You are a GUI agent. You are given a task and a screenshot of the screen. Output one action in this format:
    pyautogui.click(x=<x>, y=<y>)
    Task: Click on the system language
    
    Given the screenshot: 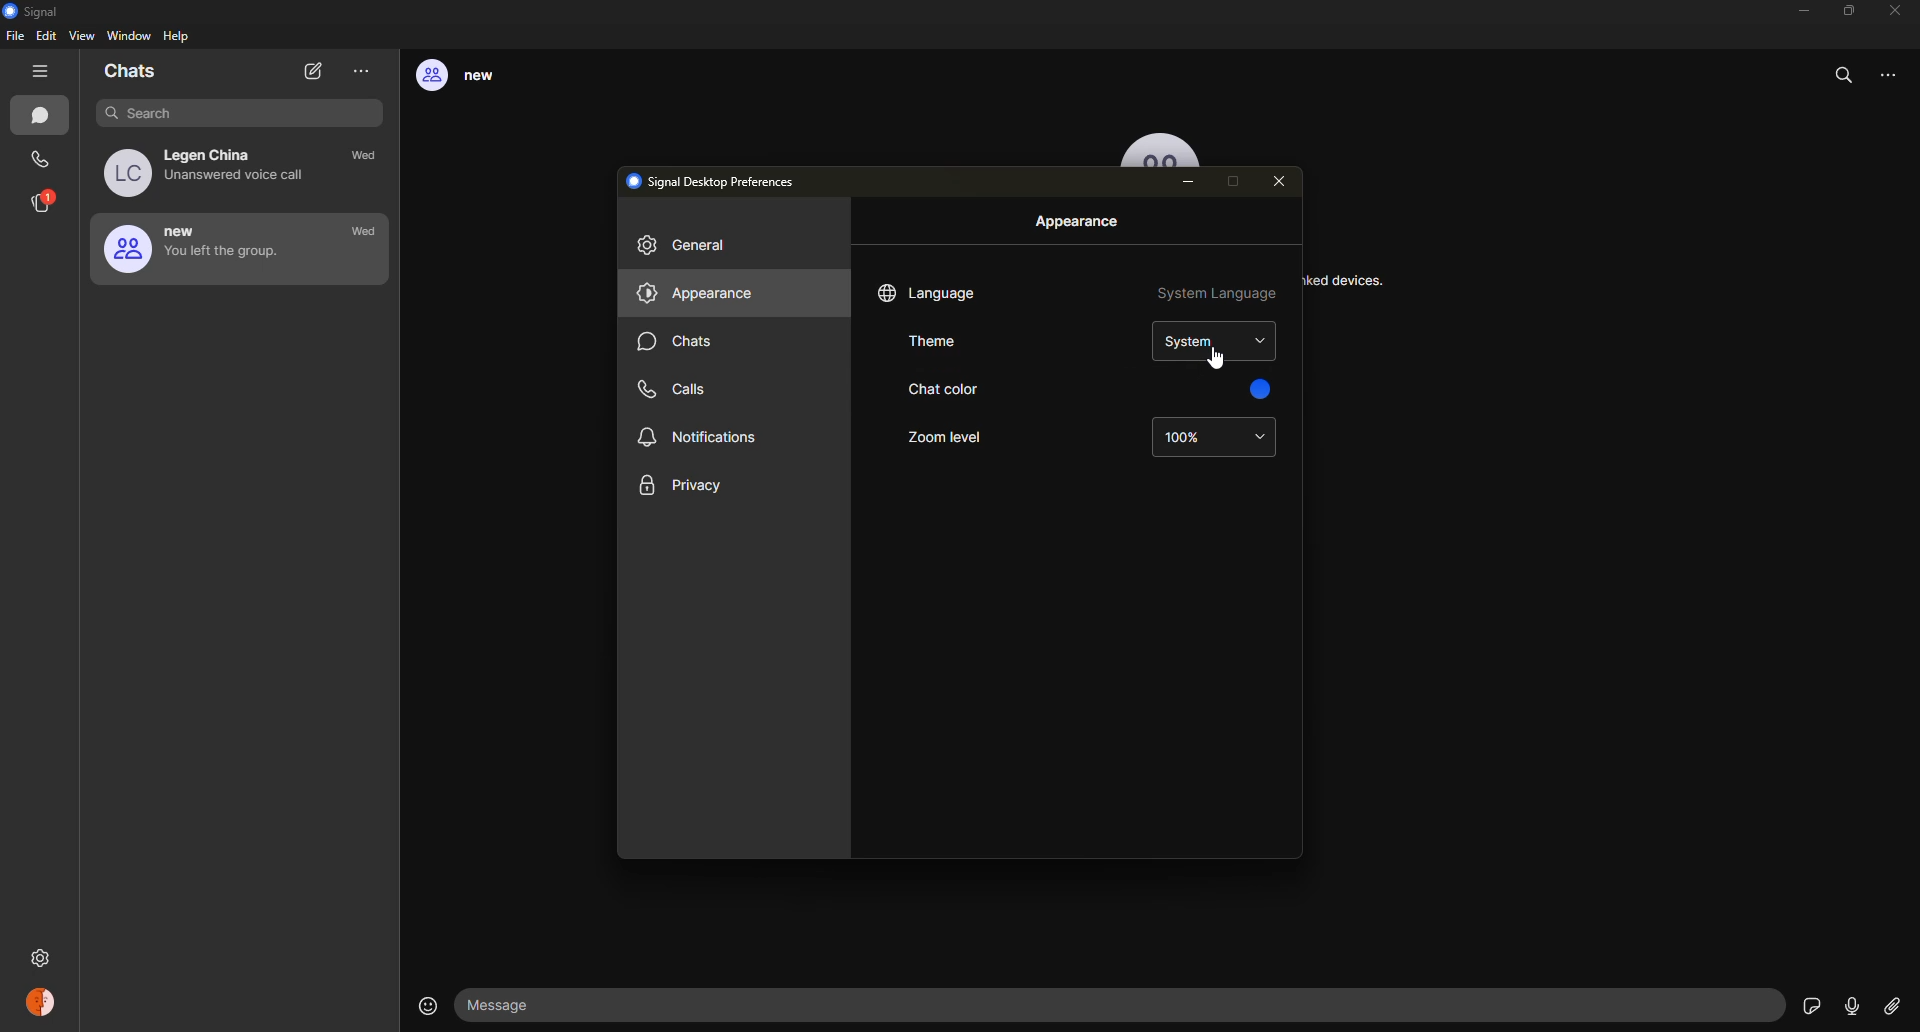 What is the action you would take?
    pyautogui.click(x=1216, y=296)
    